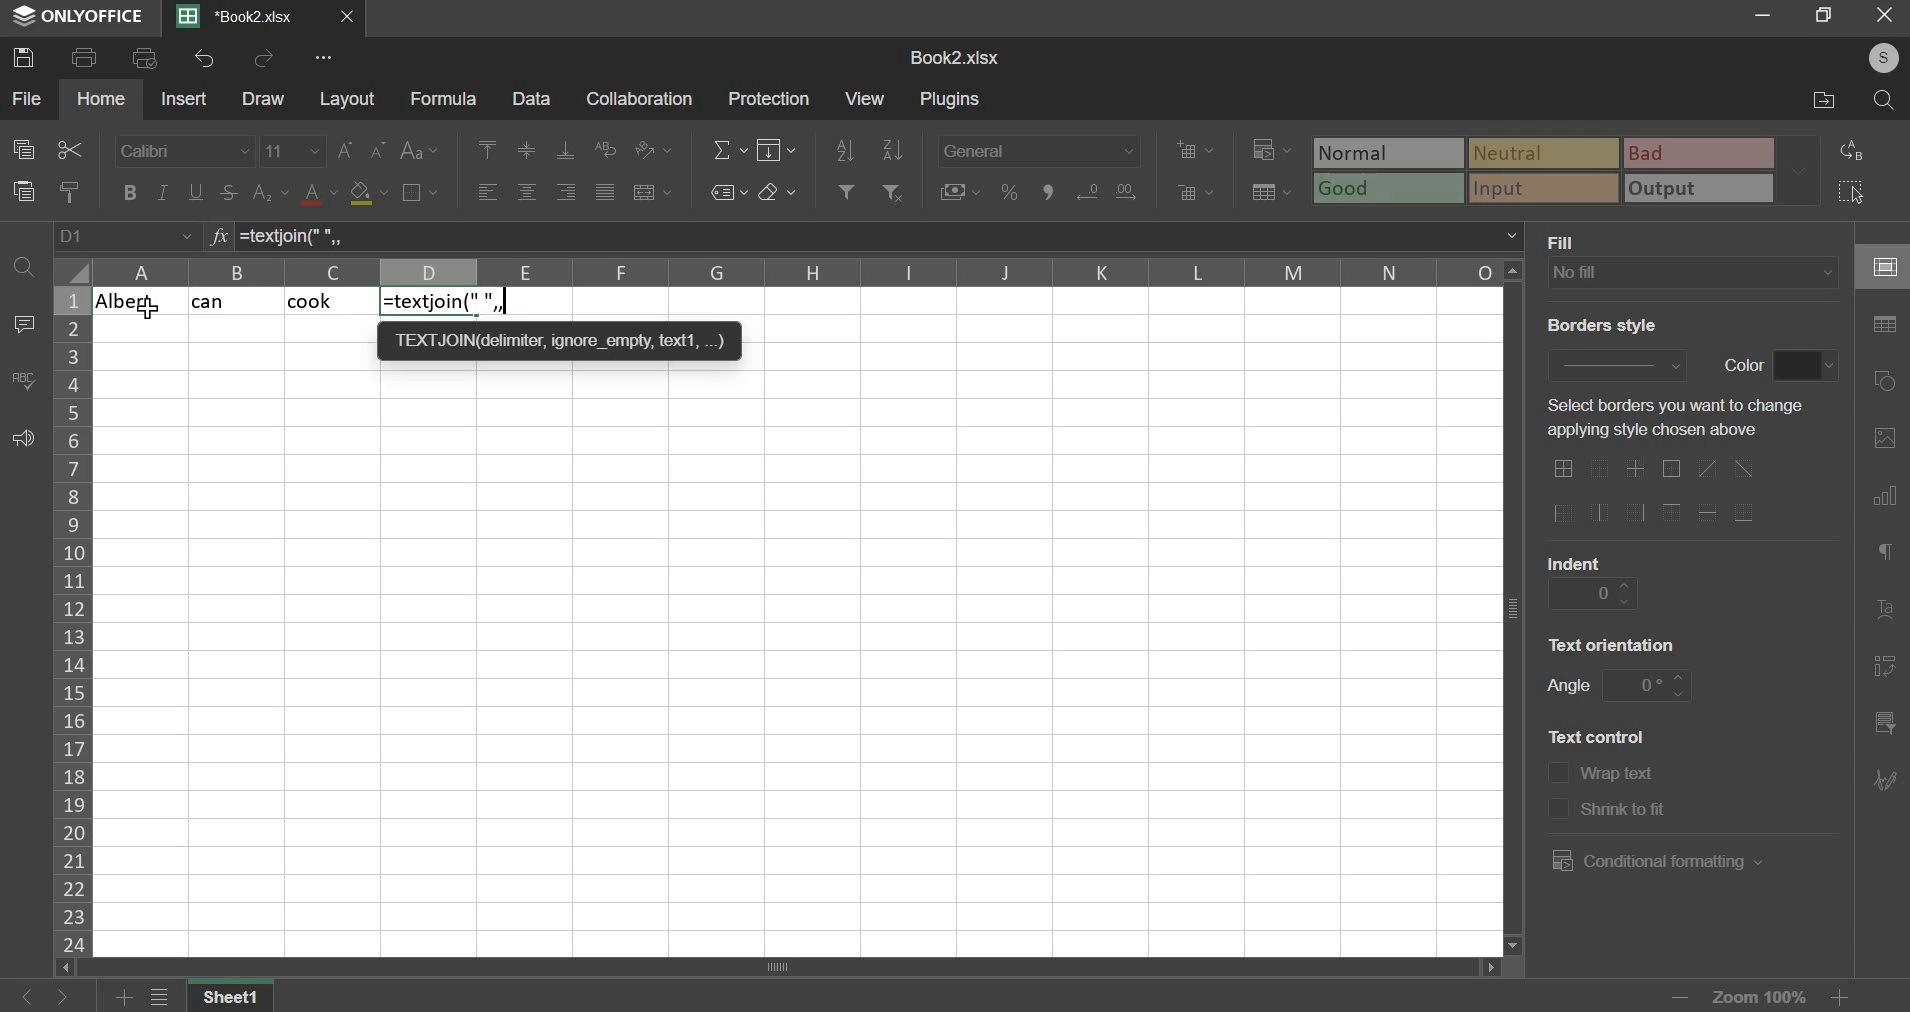 The image size is (1910, 1012). What do you see at coordinates (1821, 102) in the screenshot?
I see `file location` at bounding box center [1821, 102].